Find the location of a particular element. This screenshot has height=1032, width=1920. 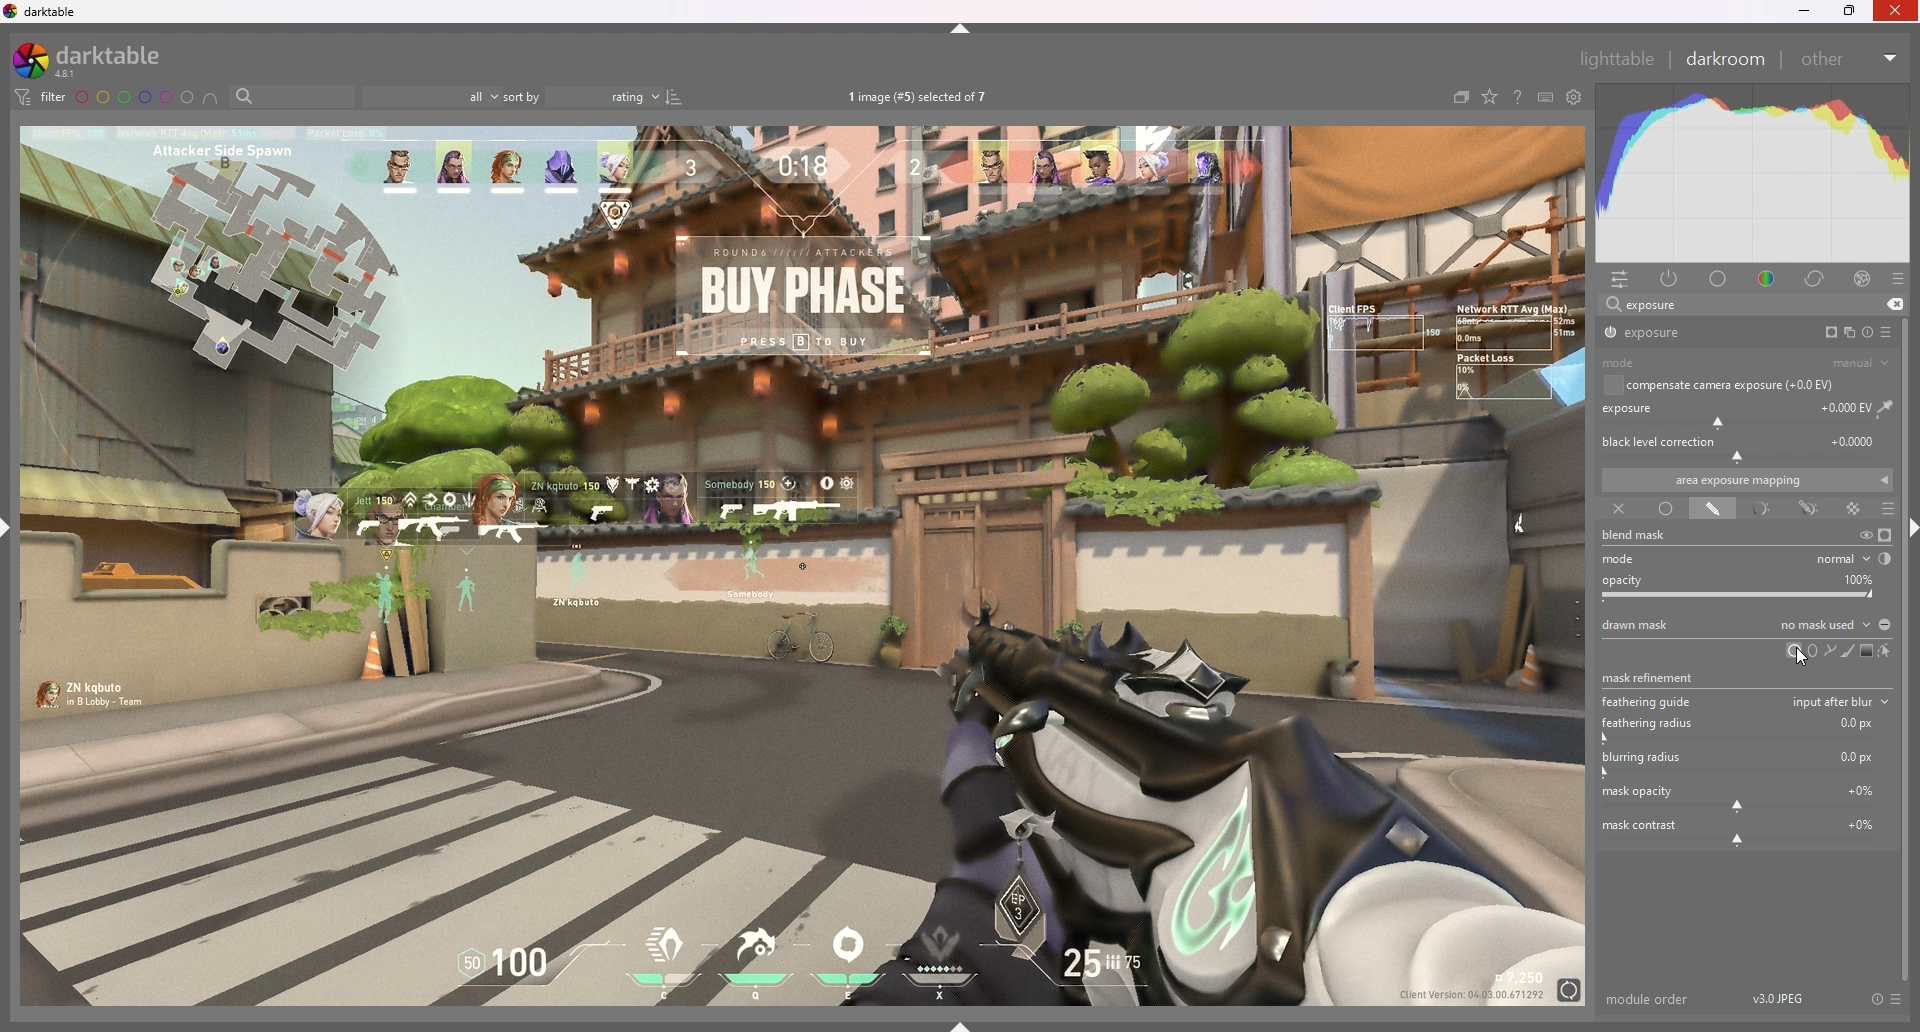

mode is located at coordinates (1746, 364).